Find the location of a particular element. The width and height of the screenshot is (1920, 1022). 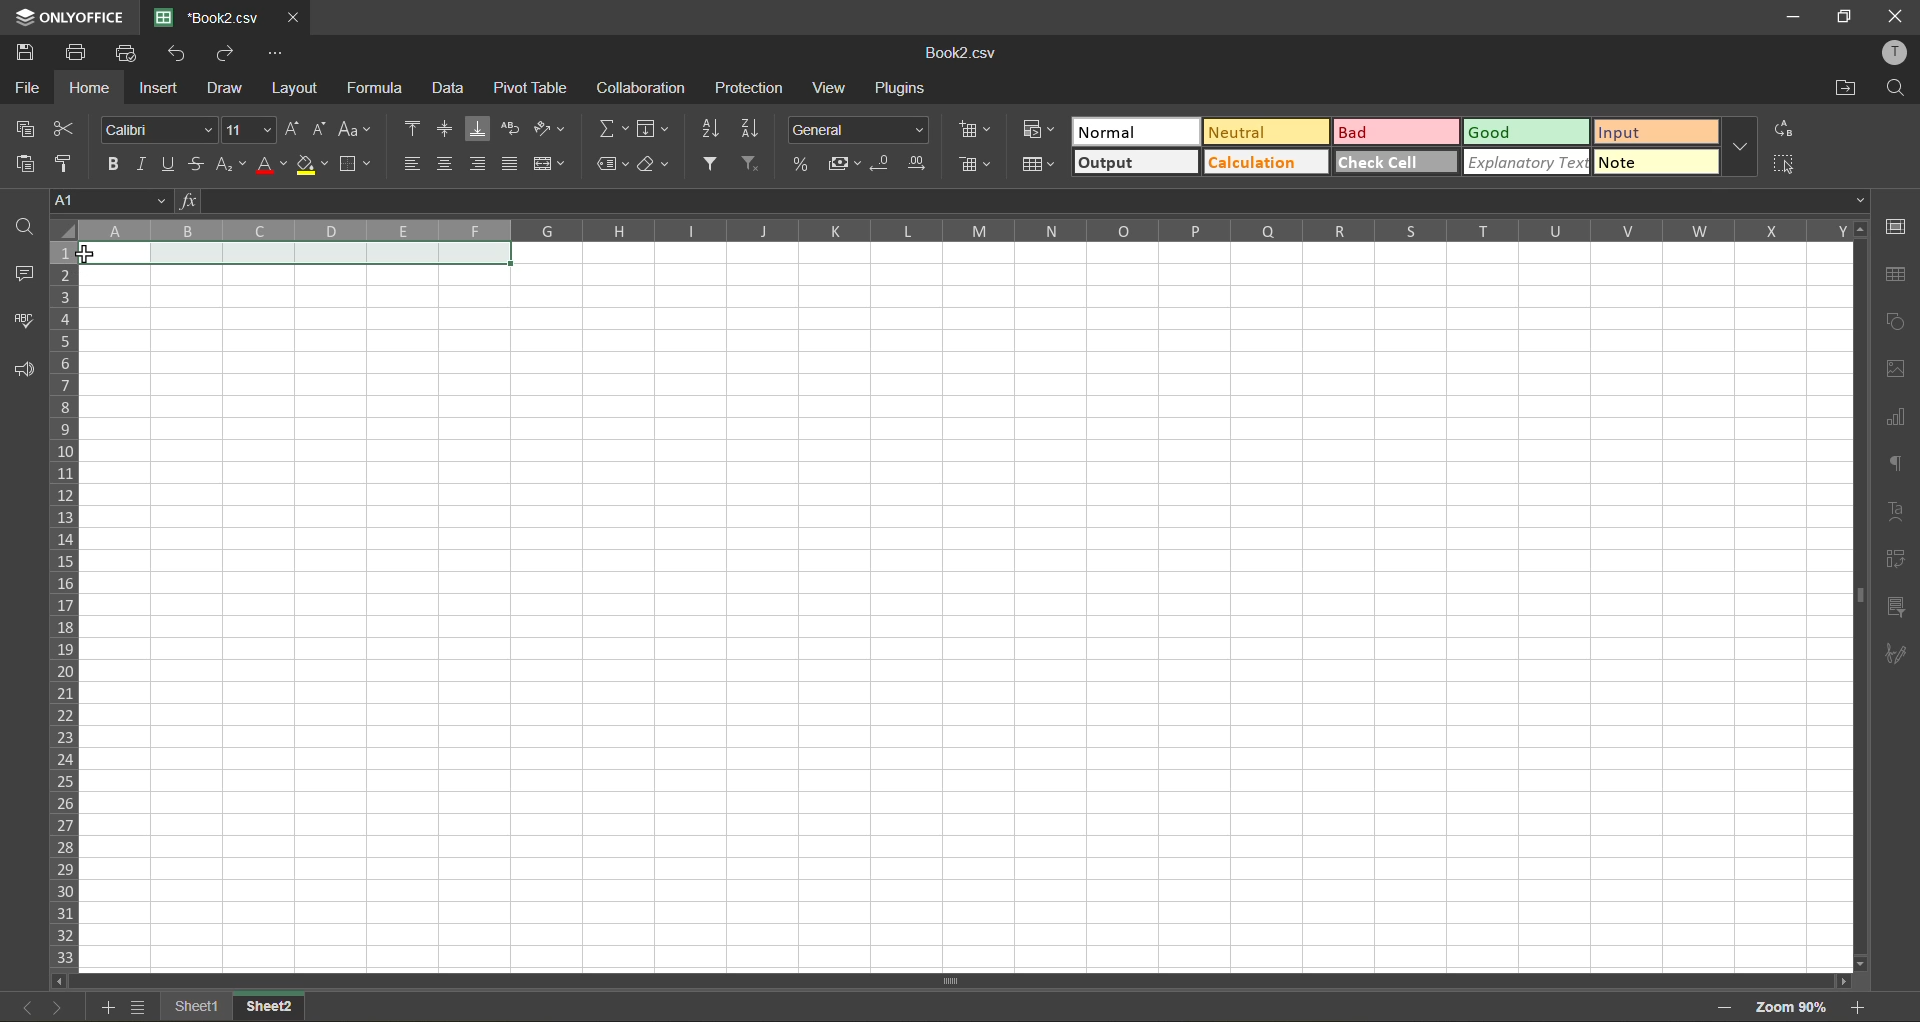

save is located at coordinates (25, 51).